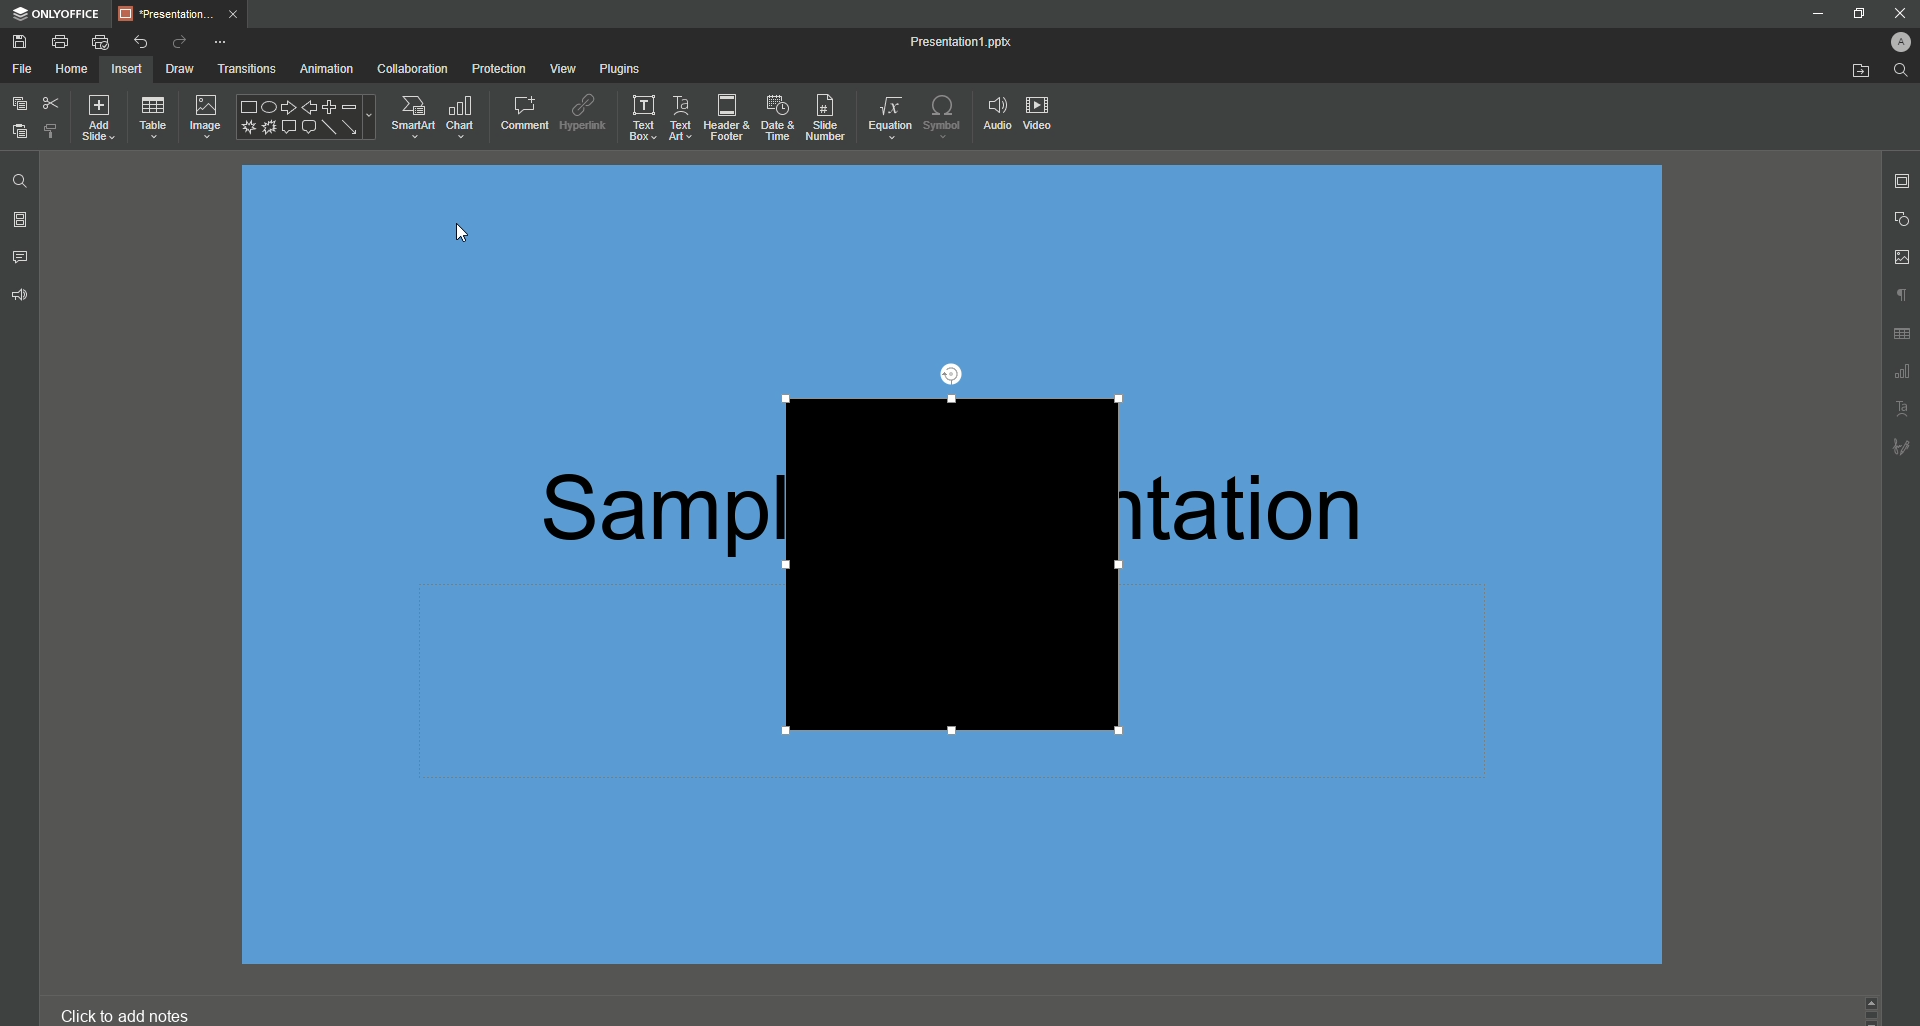  What do you see at coordinates (105, 119) in the screenshot?
I see `Add Slide` at bounding box center [105, 119].